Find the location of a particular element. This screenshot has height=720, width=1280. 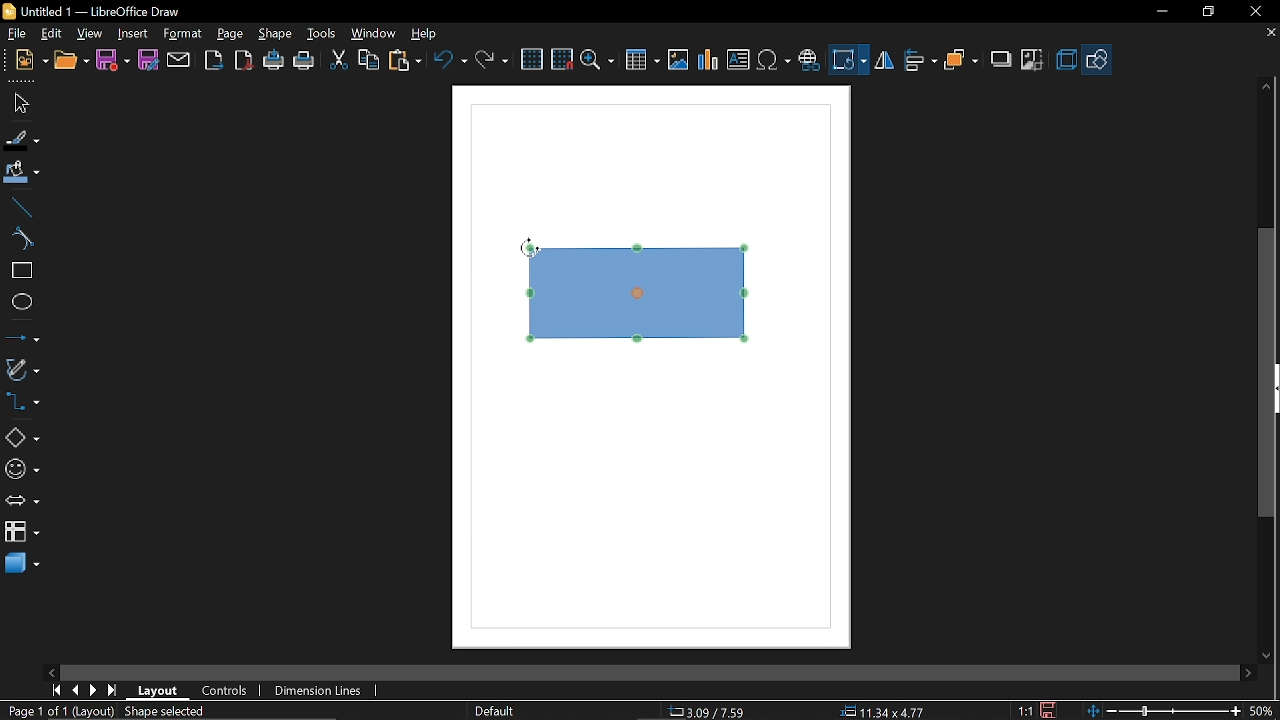

Layout is located at coordinates (158, 691).